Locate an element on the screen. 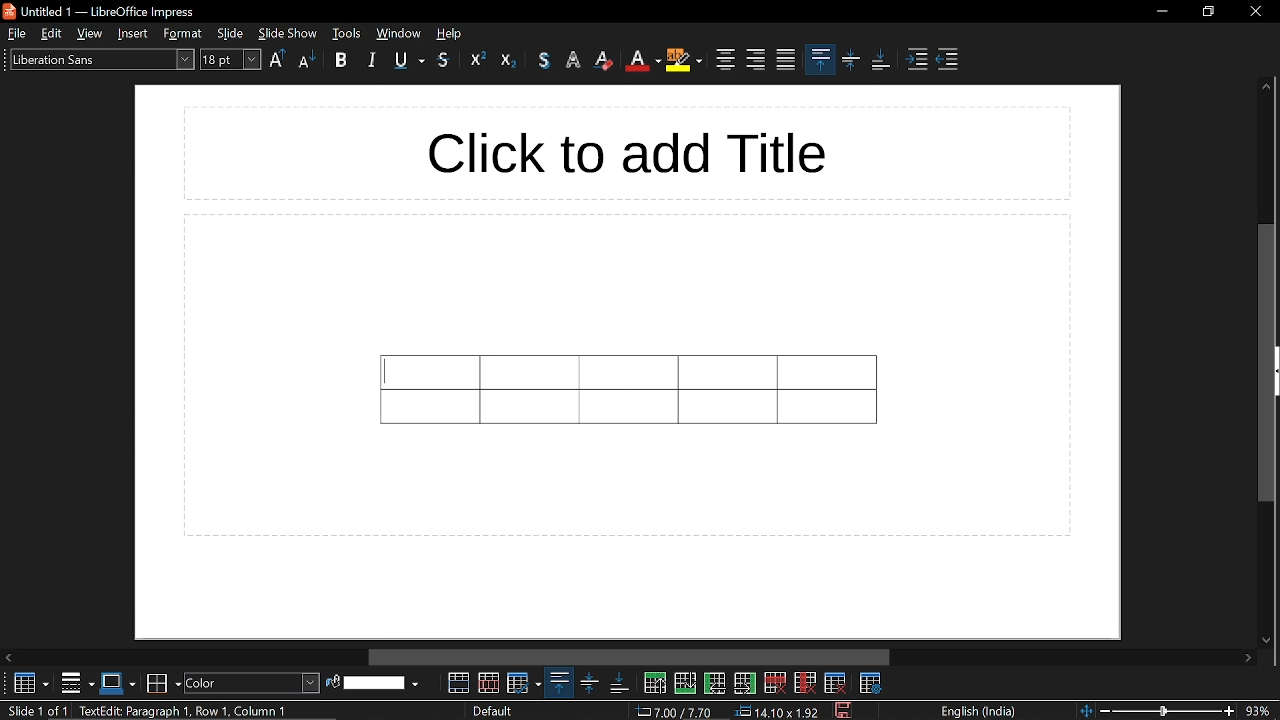  justified is located at coordinates (786, 61).